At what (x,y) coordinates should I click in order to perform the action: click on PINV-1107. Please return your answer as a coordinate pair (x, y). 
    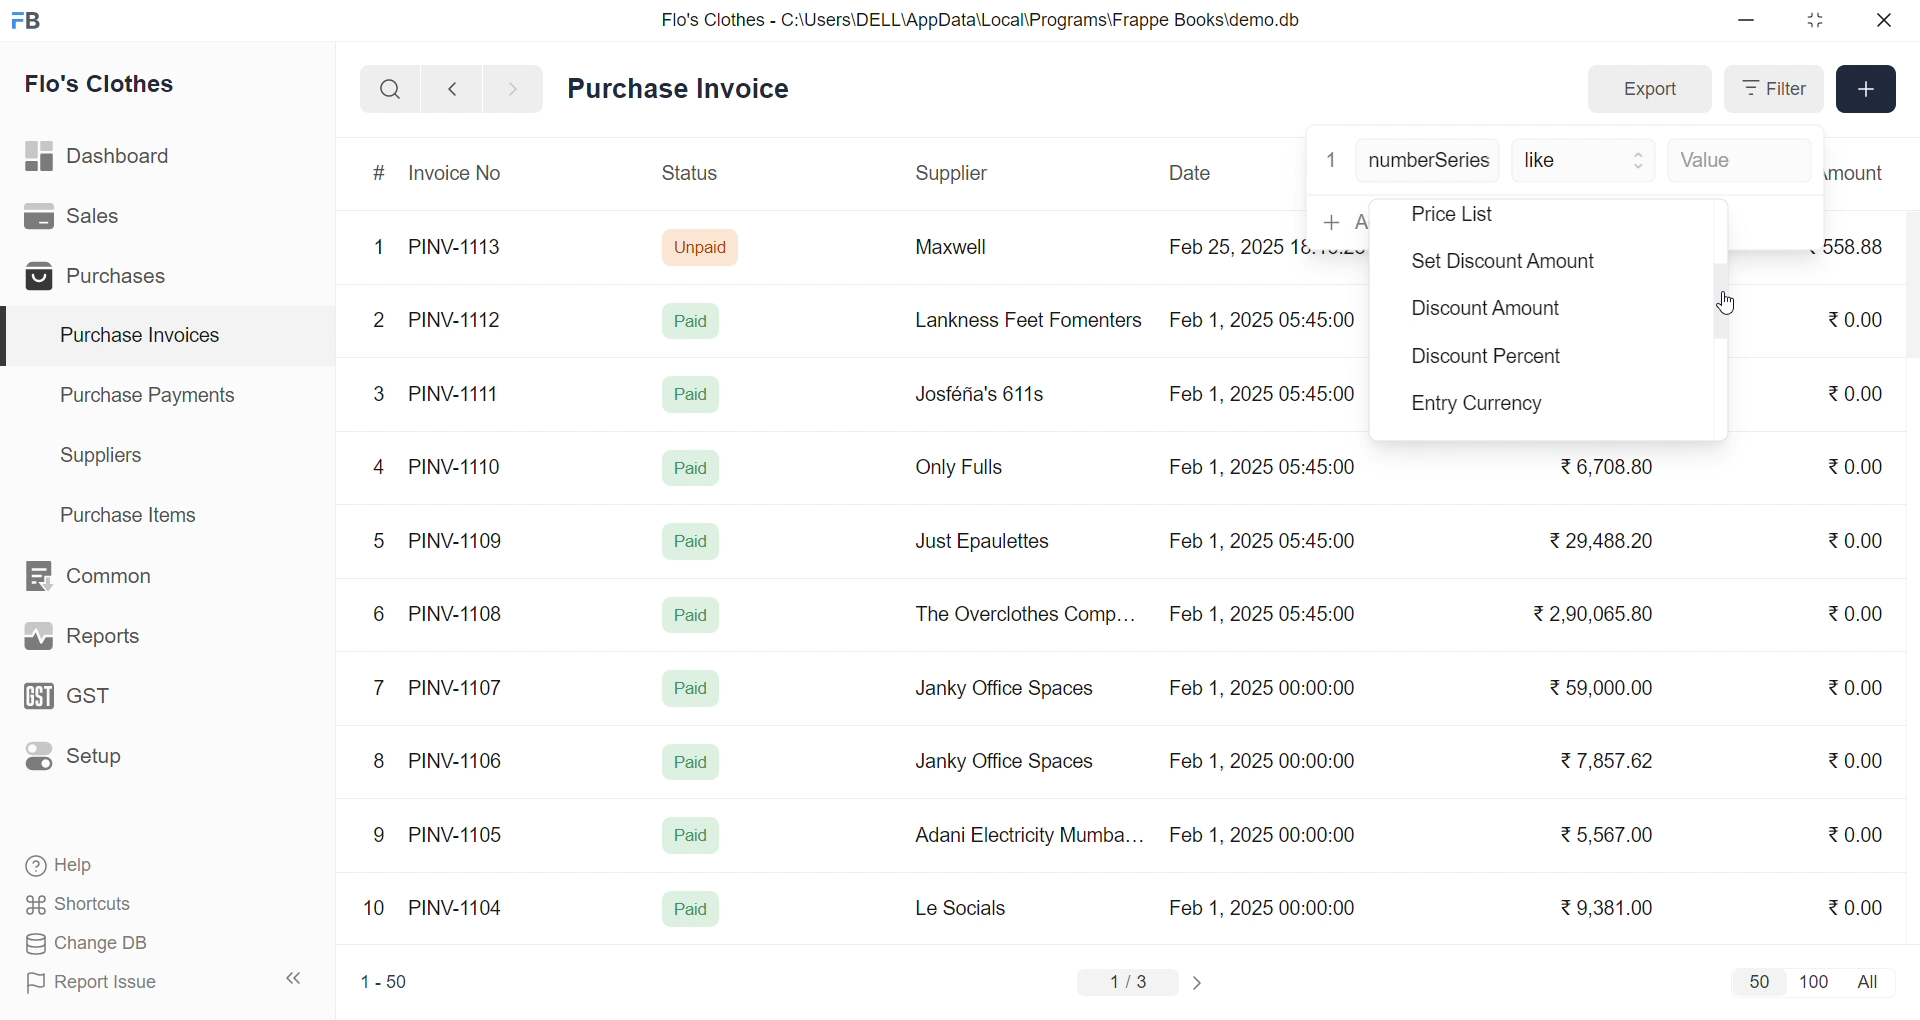
    Looking at the image, I should click on (460, 688).